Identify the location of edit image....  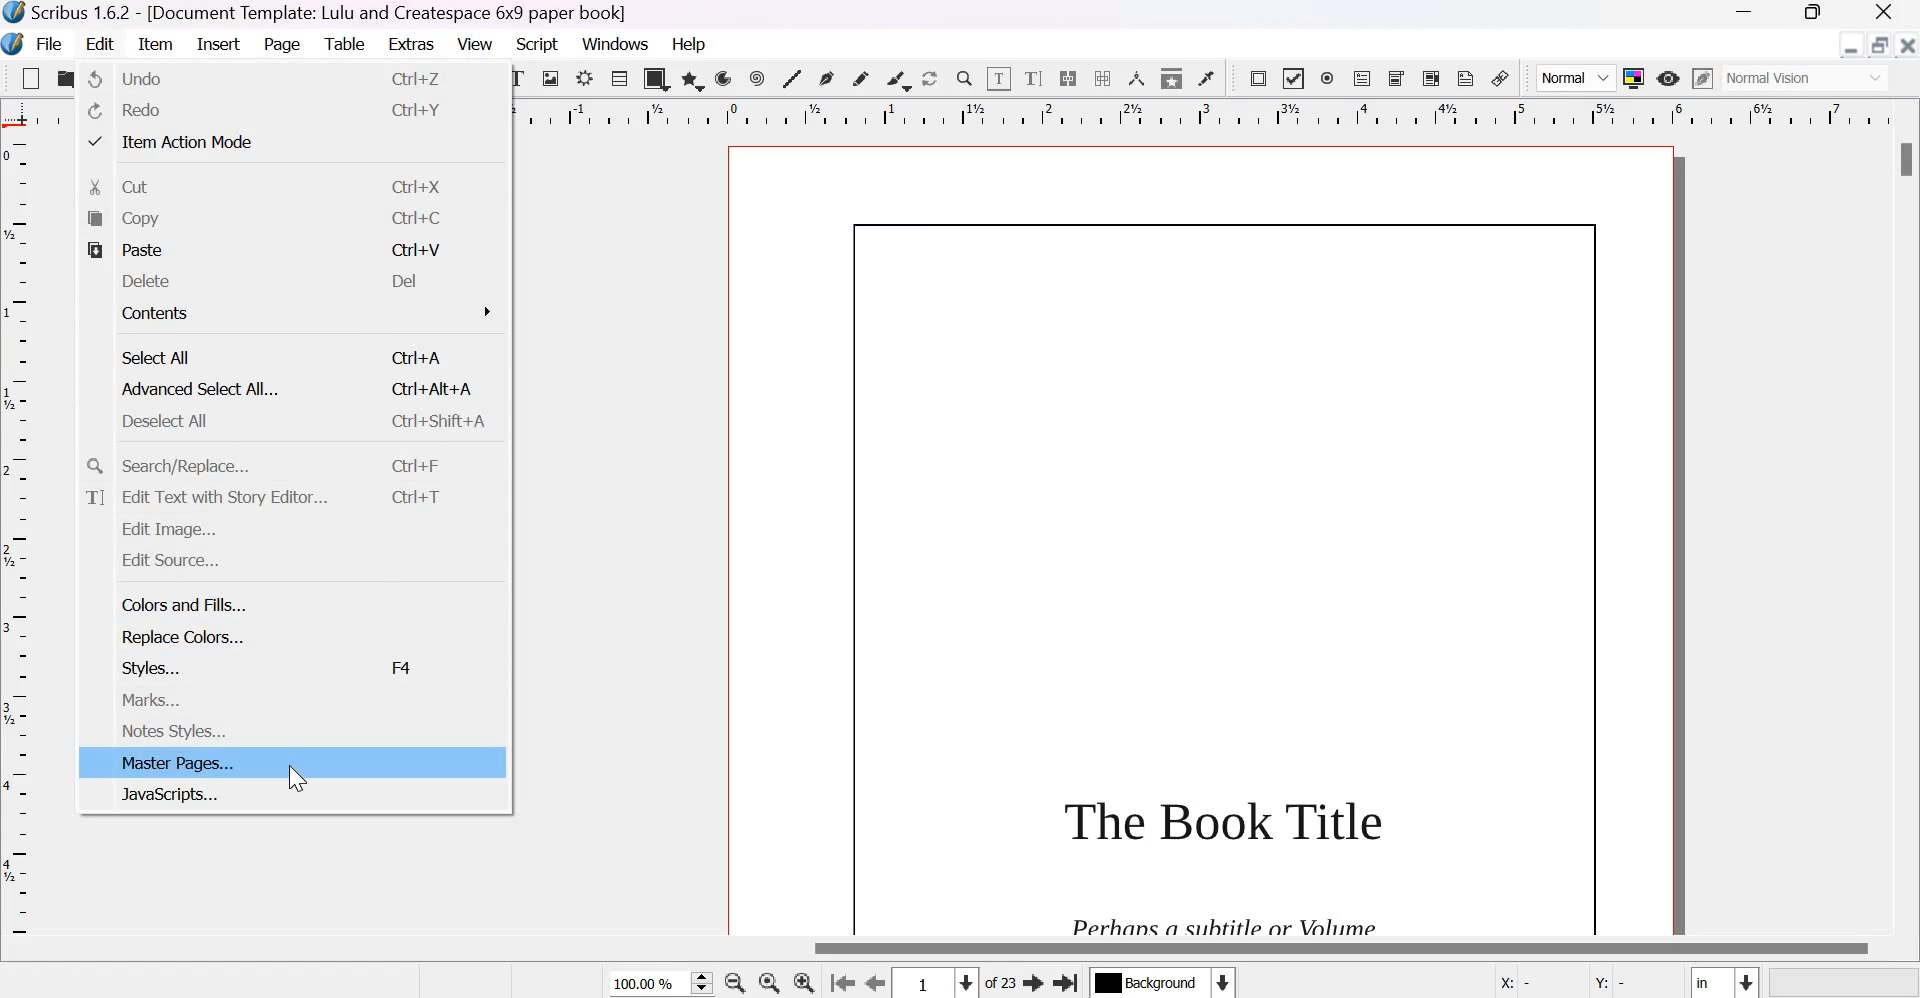
(174, 529).